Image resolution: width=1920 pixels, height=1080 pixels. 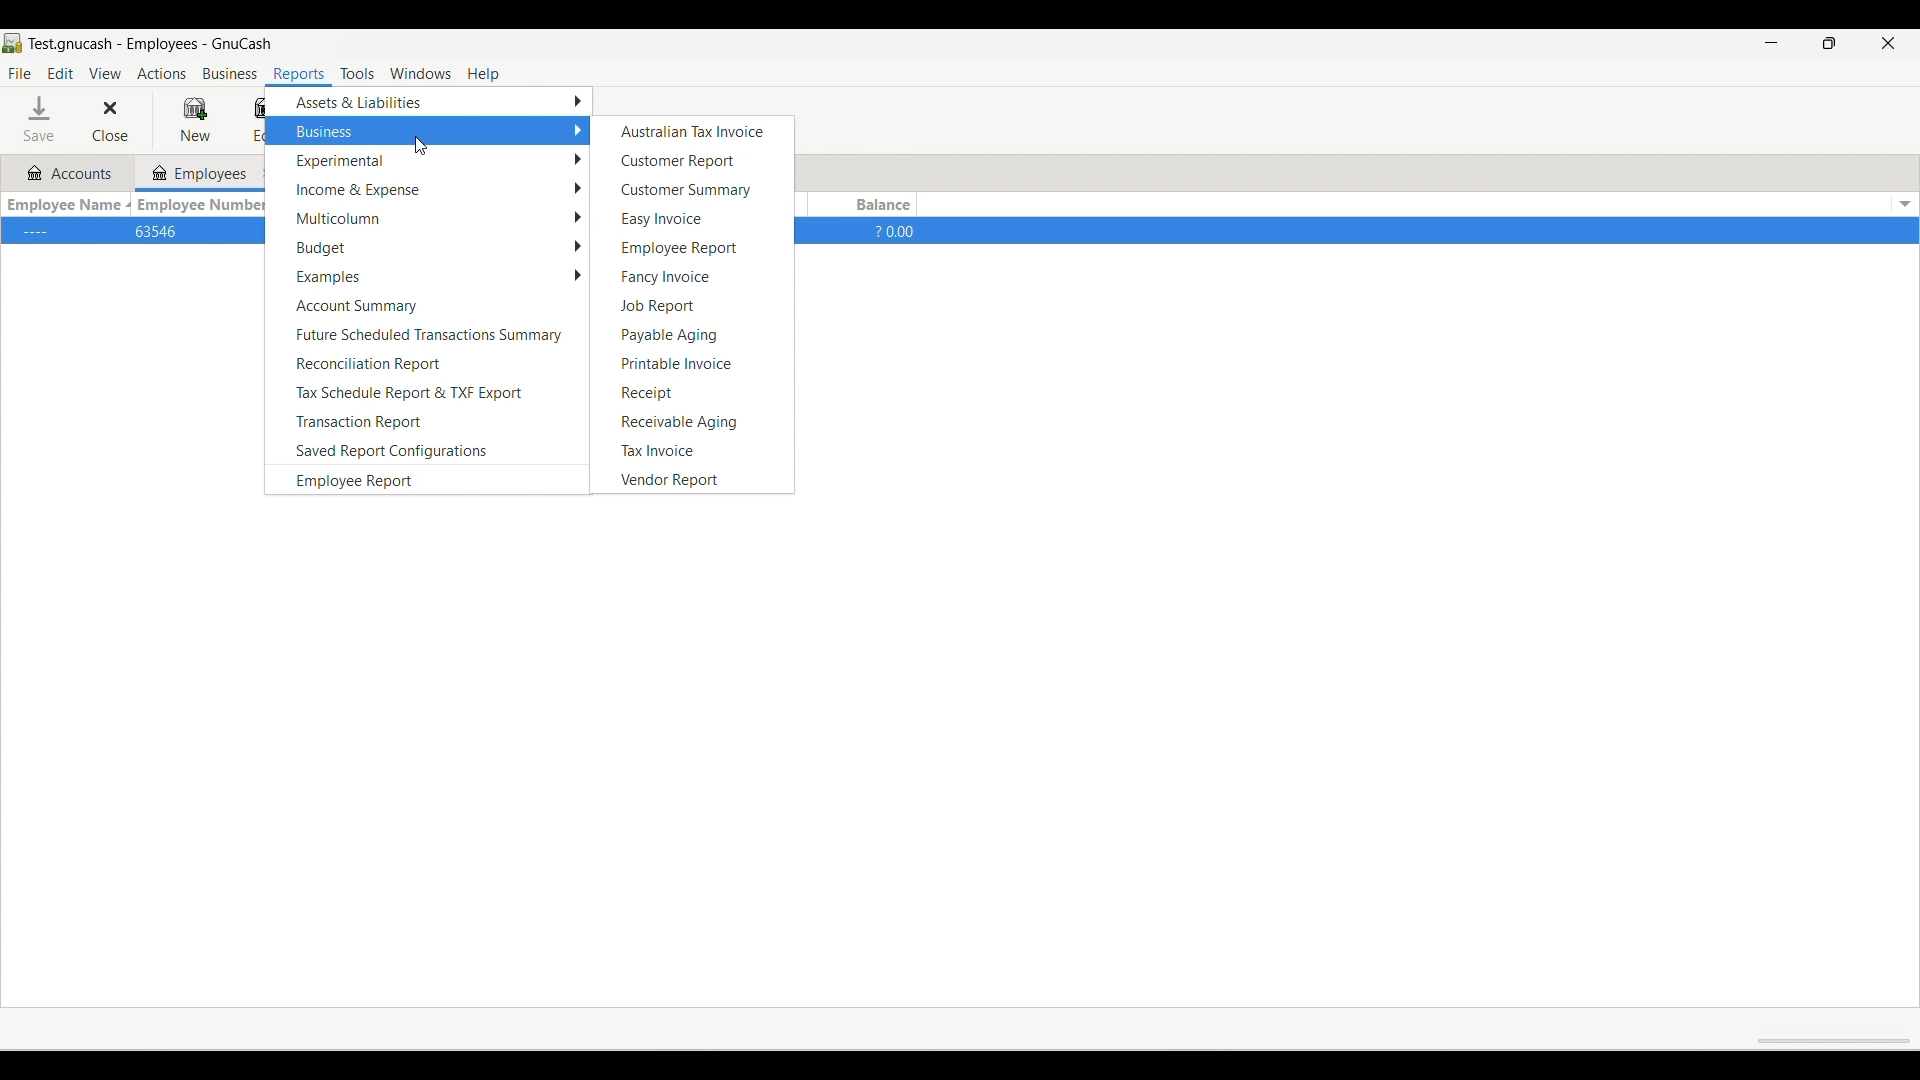 I want to click on Assets and liabilities options, so click(x=430, y=102).